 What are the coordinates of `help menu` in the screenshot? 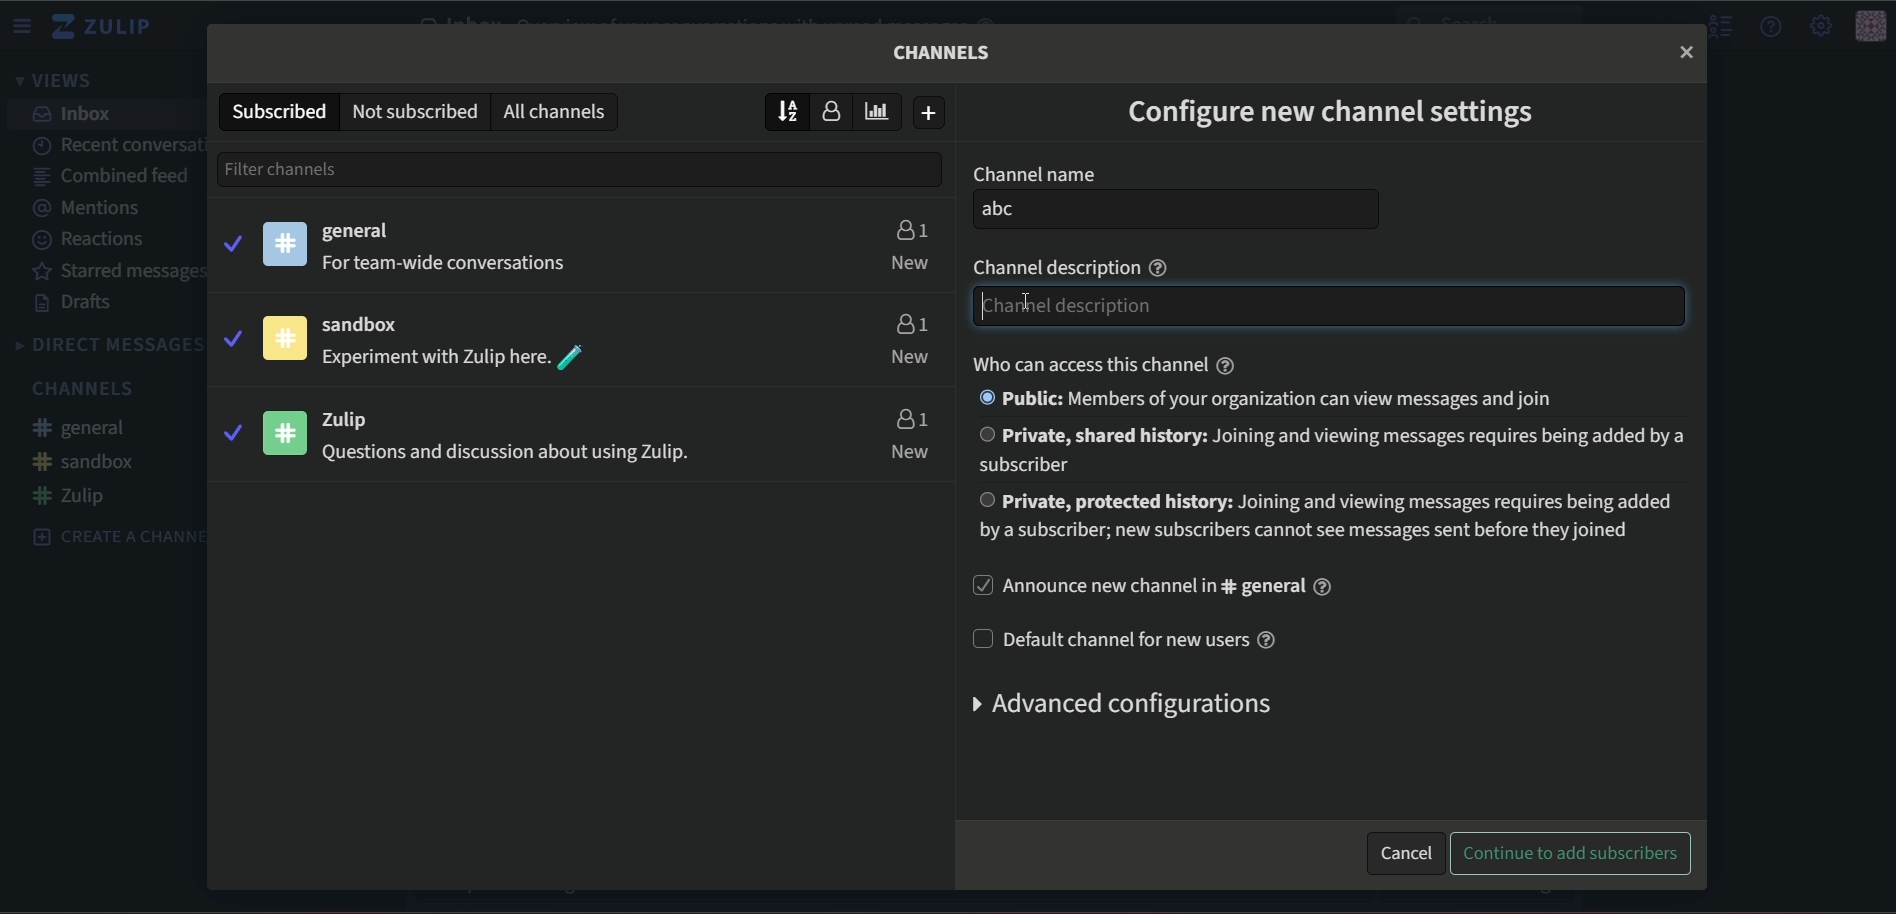 It's located at (1772, 26).